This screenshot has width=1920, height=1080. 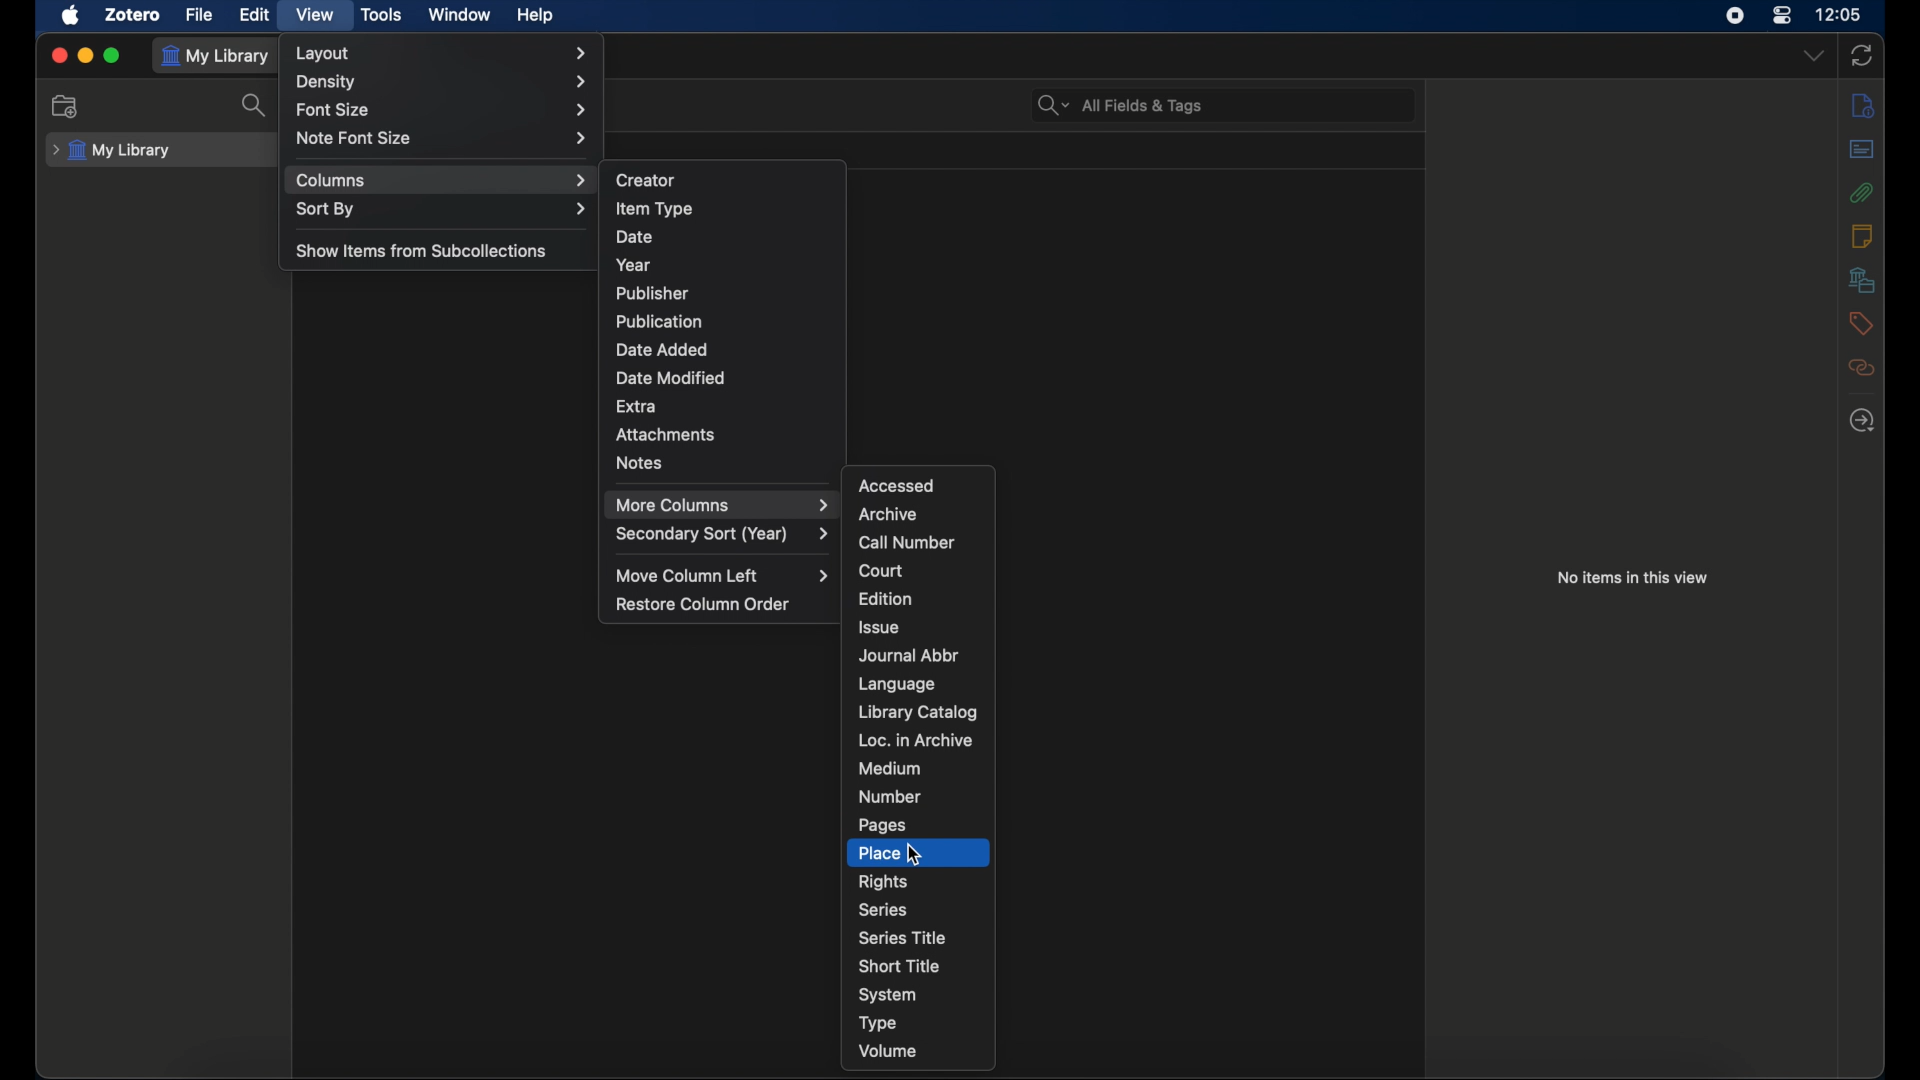 I want to click on notes, so click(x=1862, y=234).